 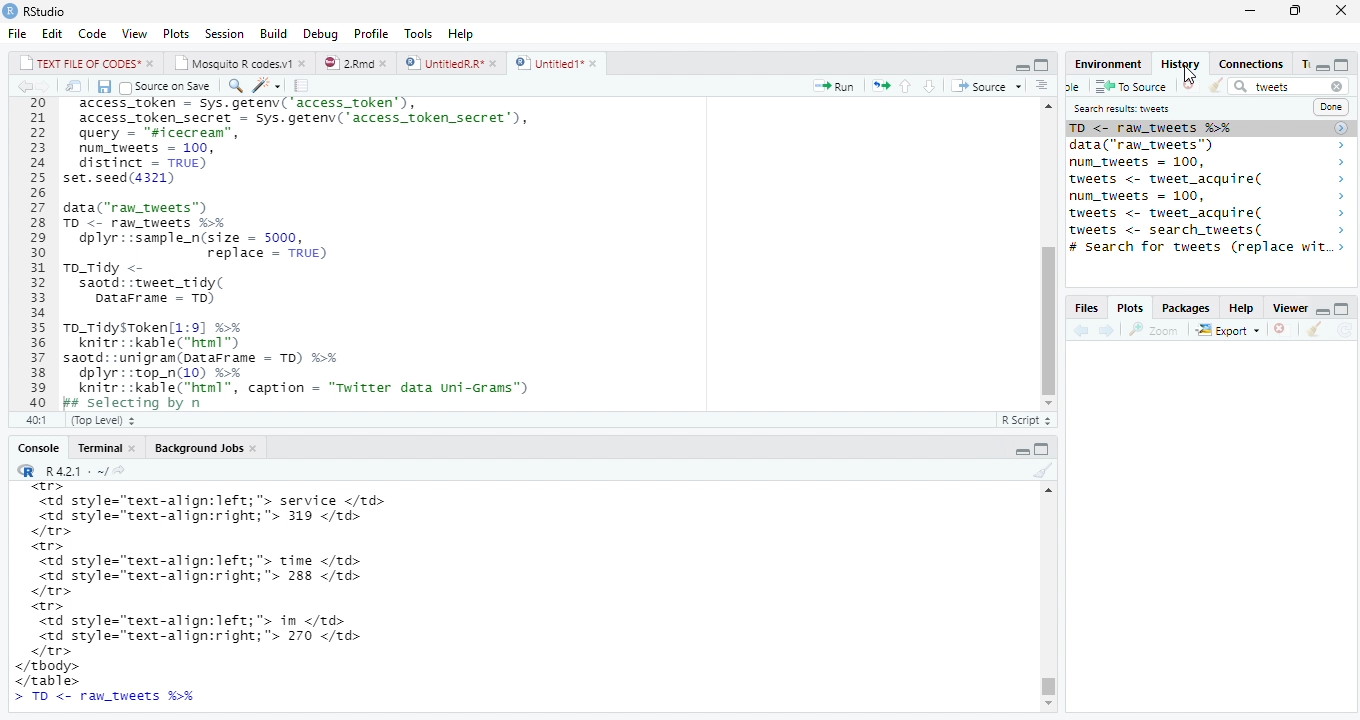 I want to click on save, so click(x=1104, y=86).